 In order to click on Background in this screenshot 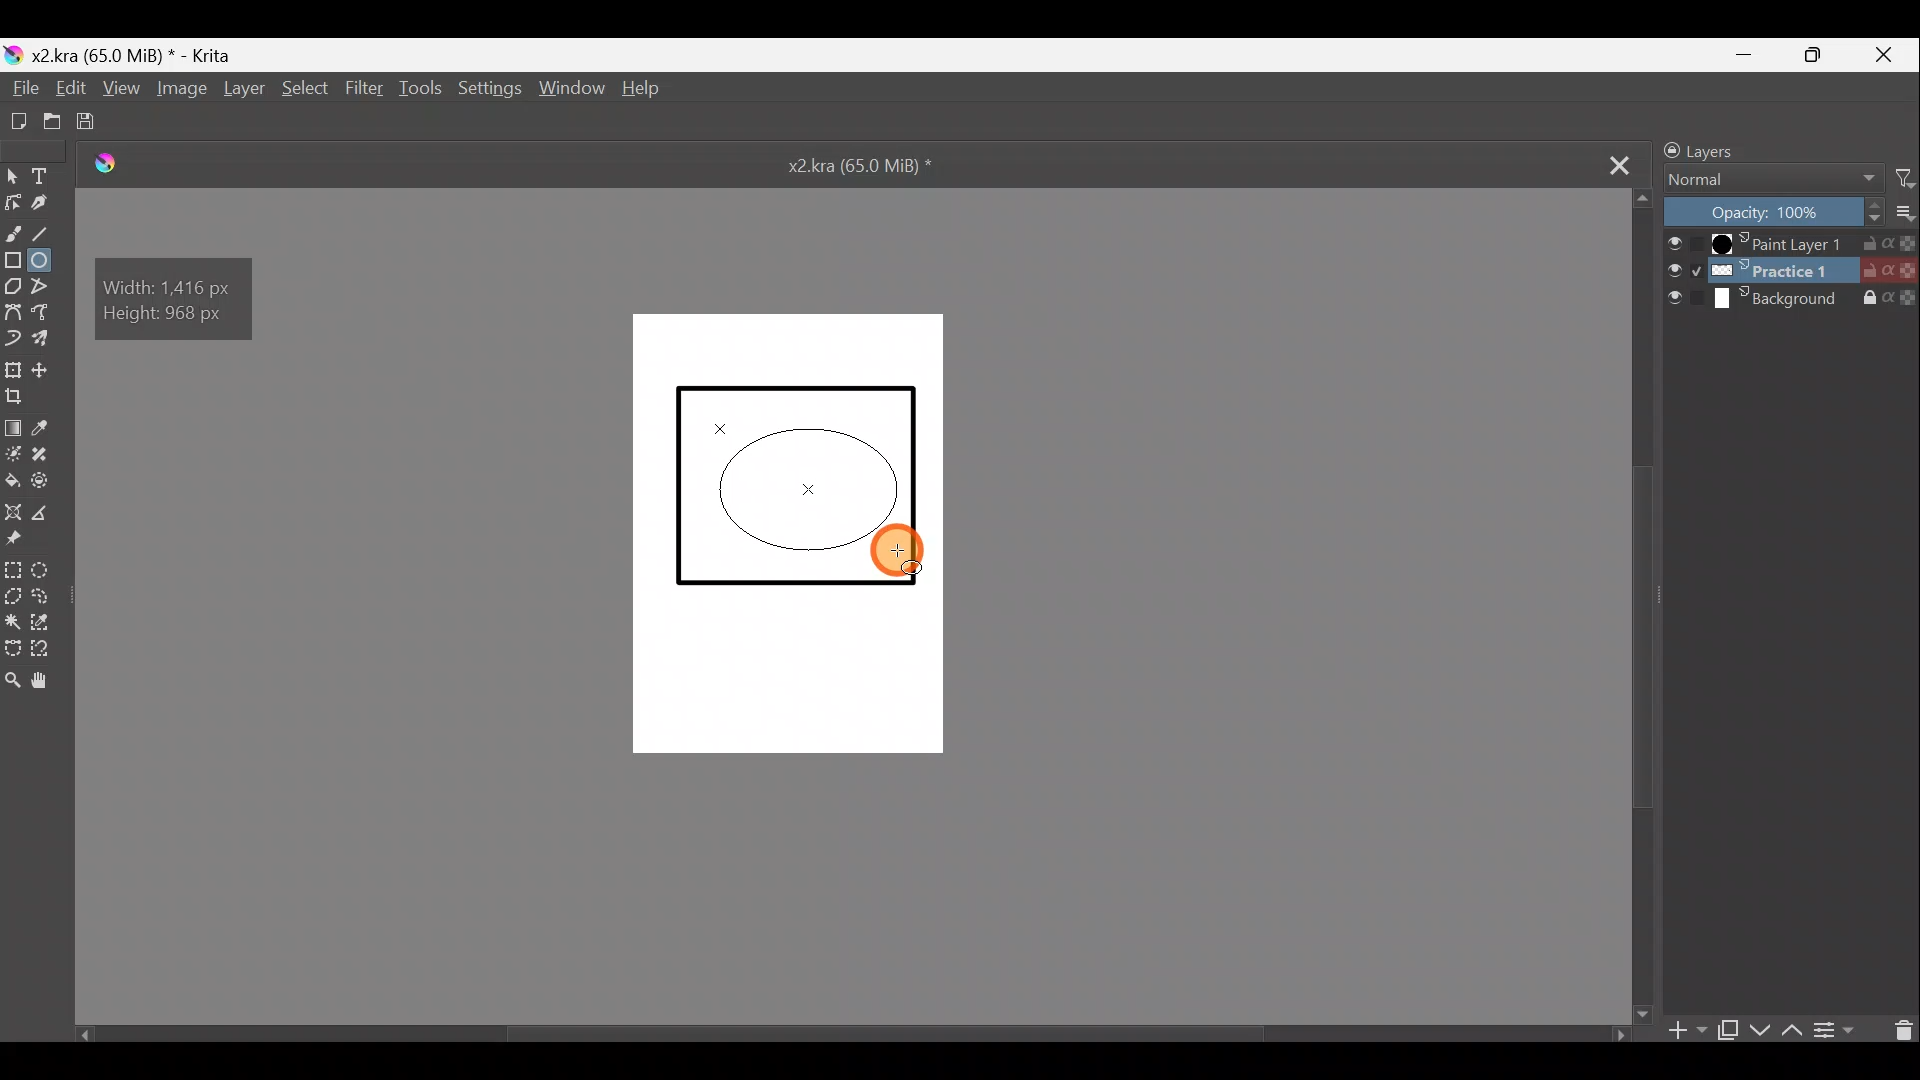, I will do `click(1795, 305)`.